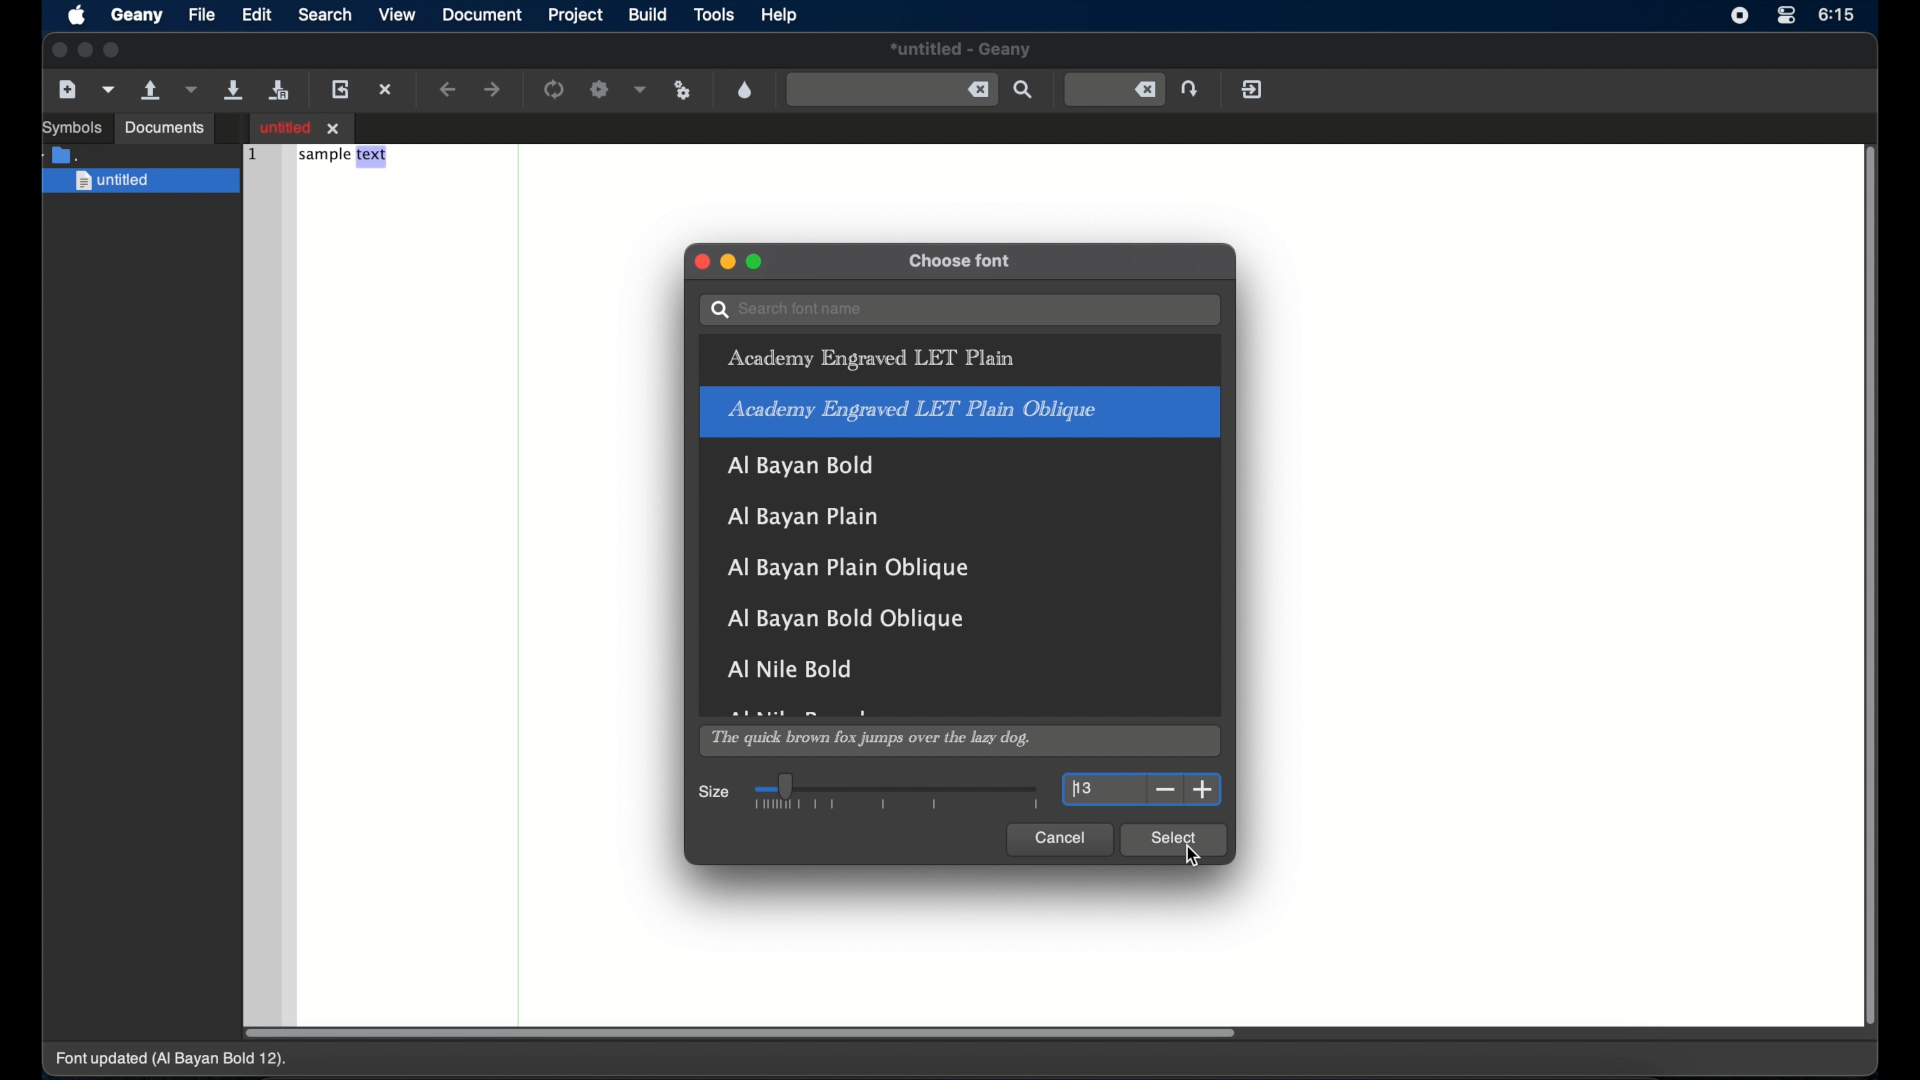  I want to click on documents, so click(64, 153).